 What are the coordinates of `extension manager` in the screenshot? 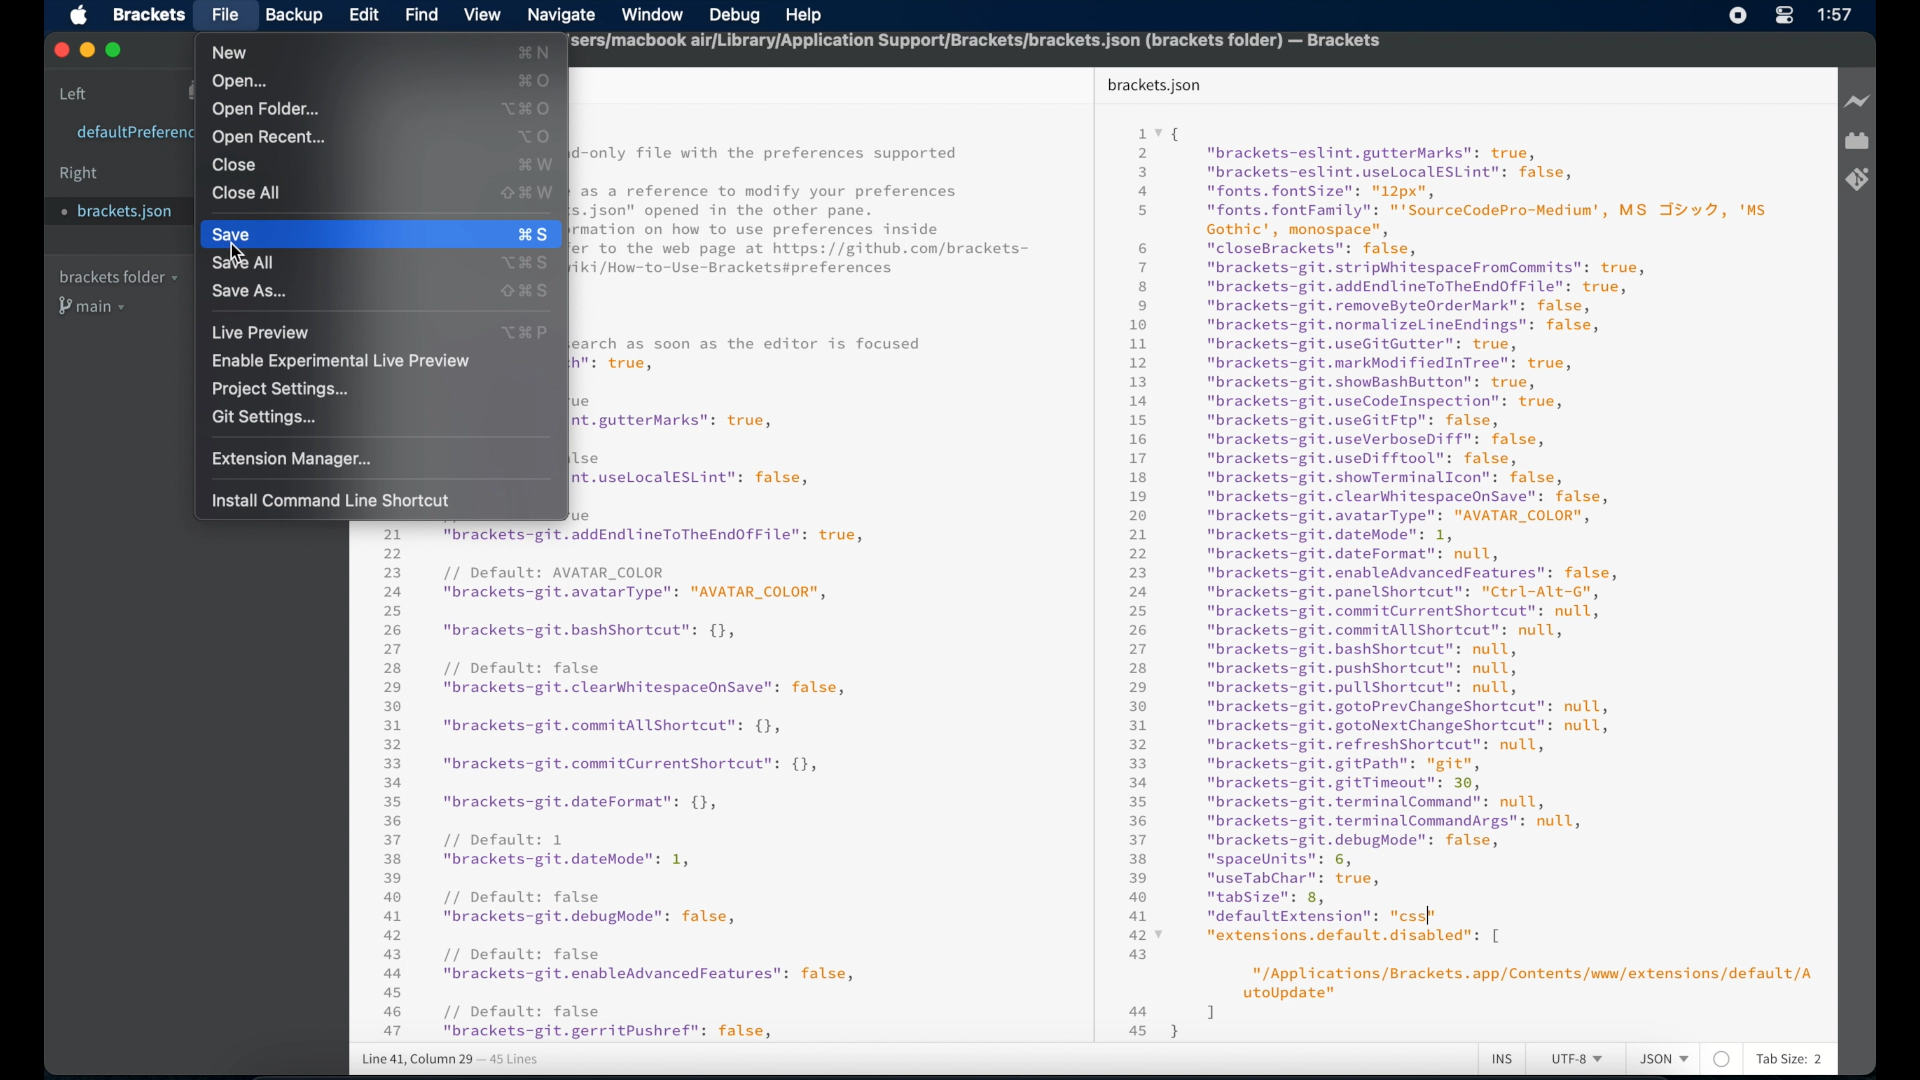 It's located at (1857, 142).